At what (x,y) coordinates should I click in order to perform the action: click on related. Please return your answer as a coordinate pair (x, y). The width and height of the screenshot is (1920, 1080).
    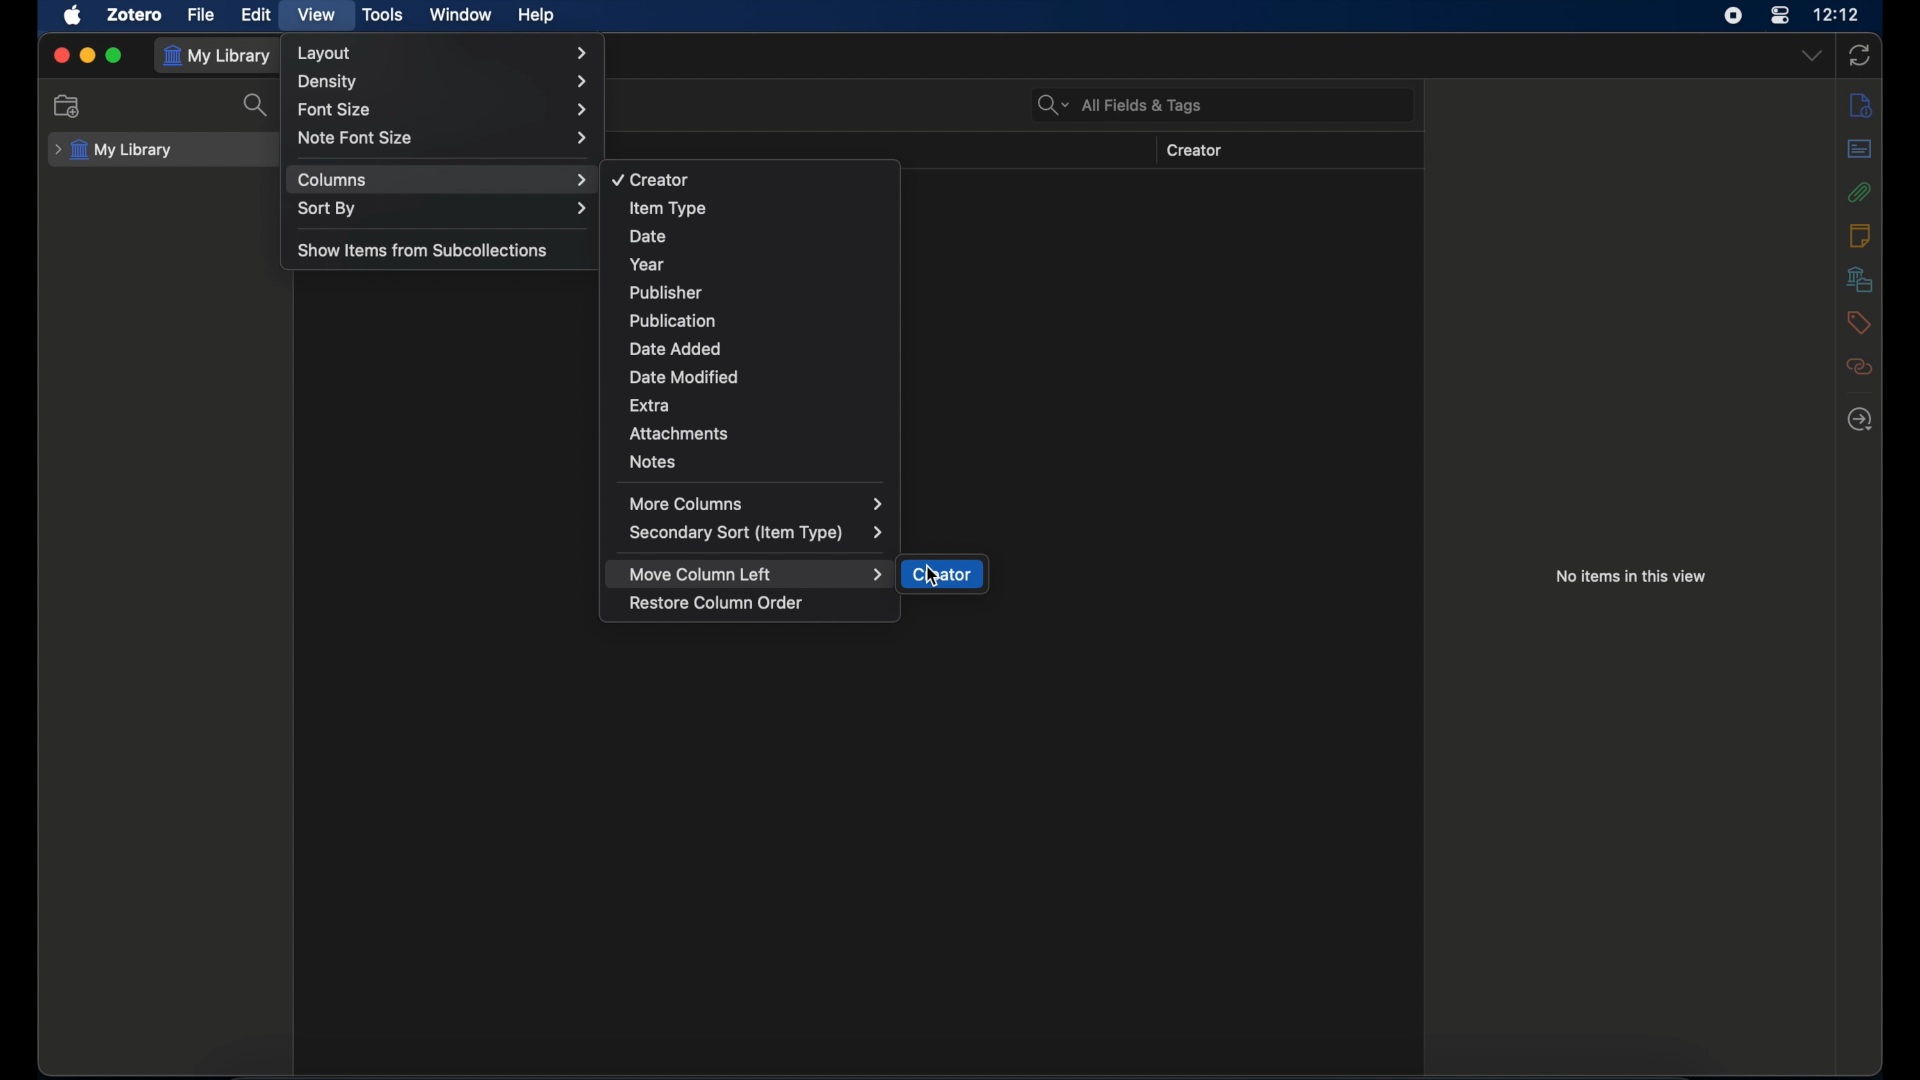
    Looking at the image, I should click on (1860, 367).